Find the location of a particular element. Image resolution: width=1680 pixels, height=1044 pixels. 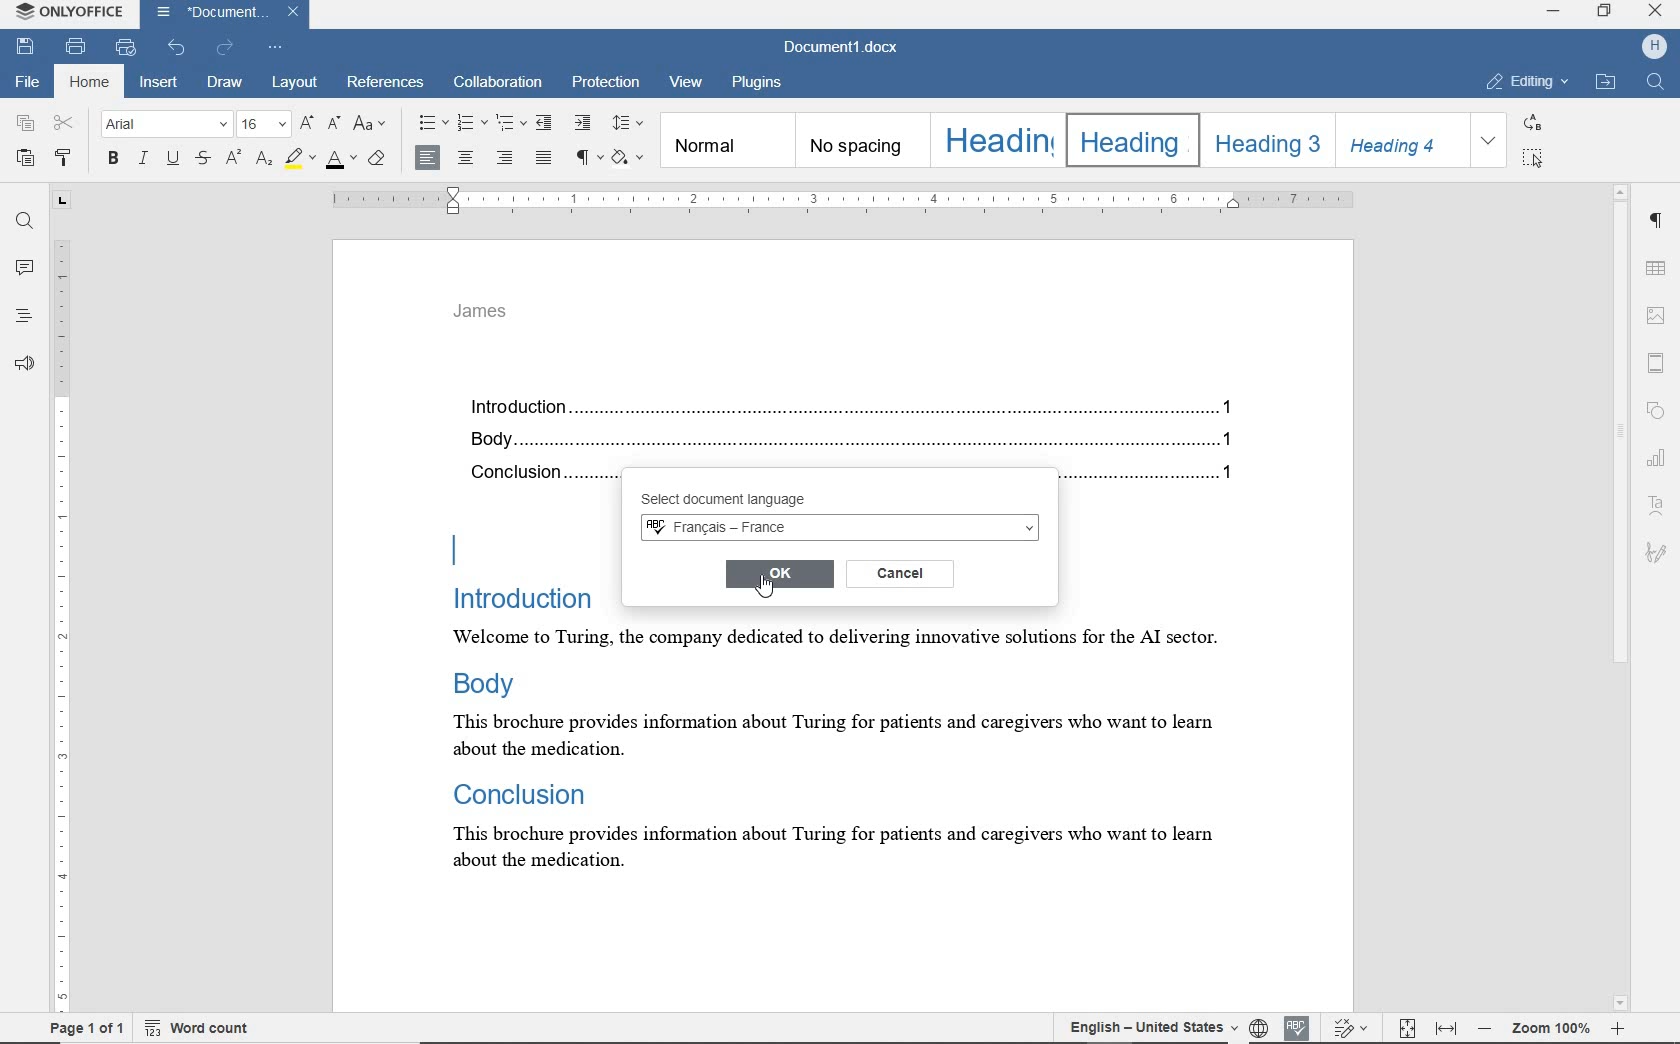

font color is located at coordinates (343, 157).